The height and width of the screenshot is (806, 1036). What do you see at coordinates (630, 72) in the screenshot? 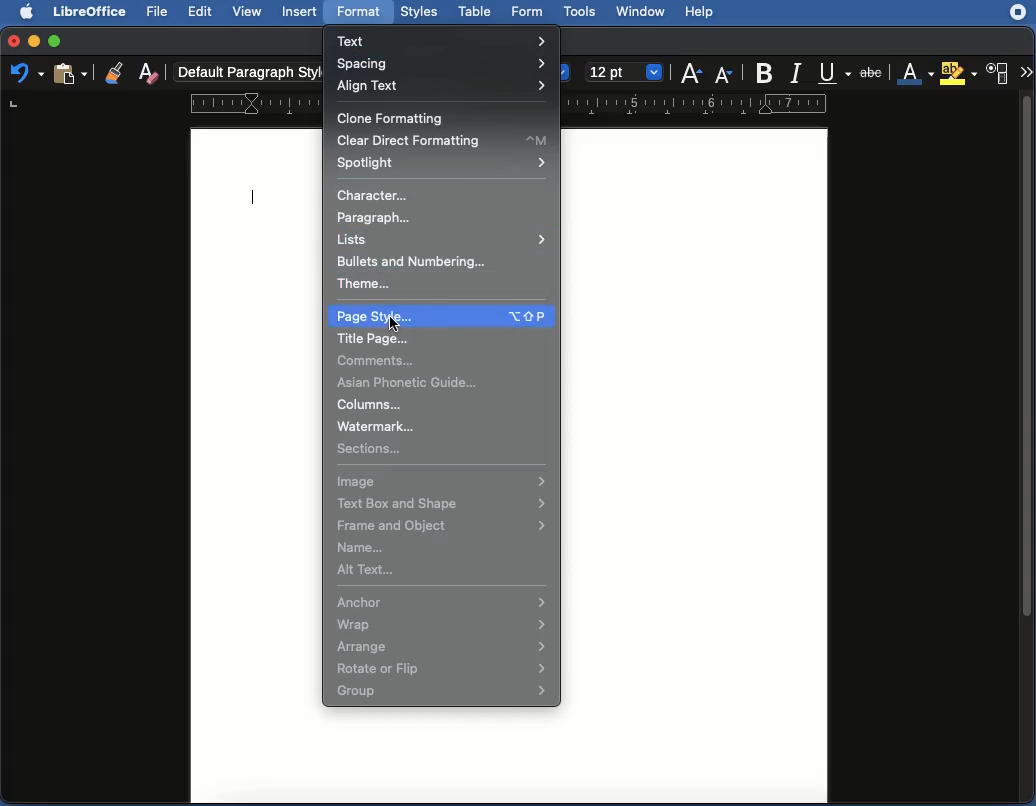
I see `size` at bounding box center [630, 72].